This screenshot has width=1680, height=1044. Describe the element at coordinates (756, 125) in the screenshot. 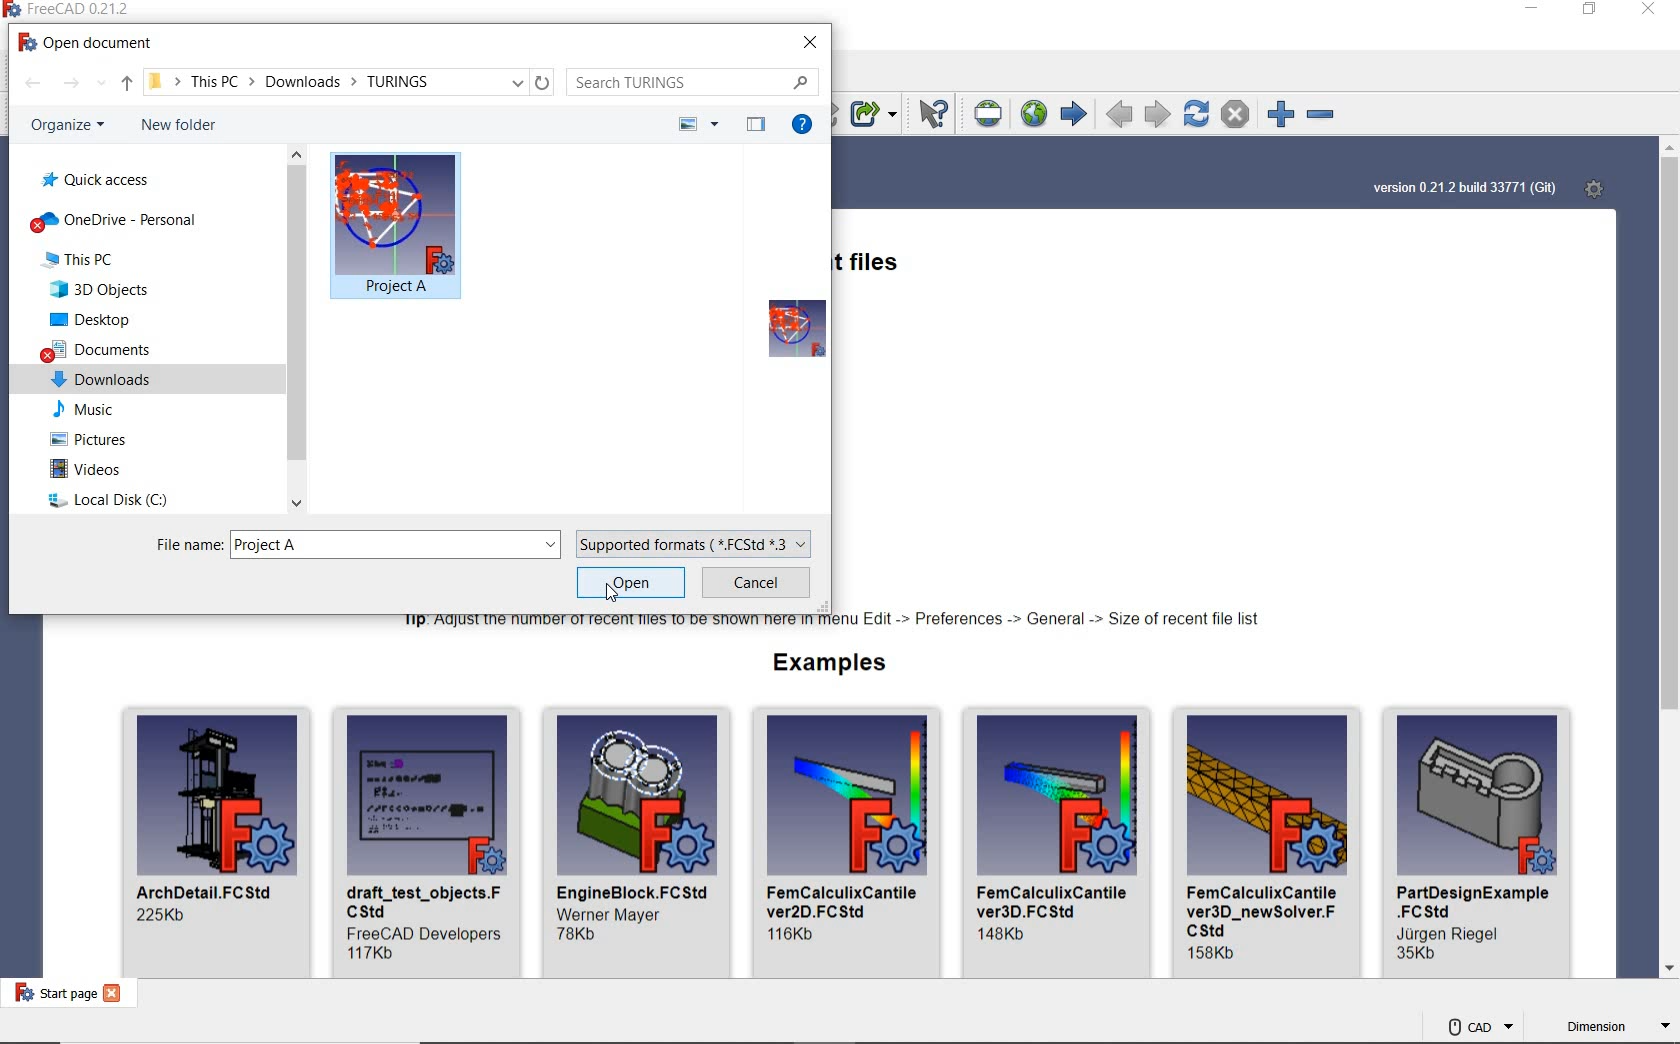

I see `HIDE THE PREVIEW PANE` at that location.